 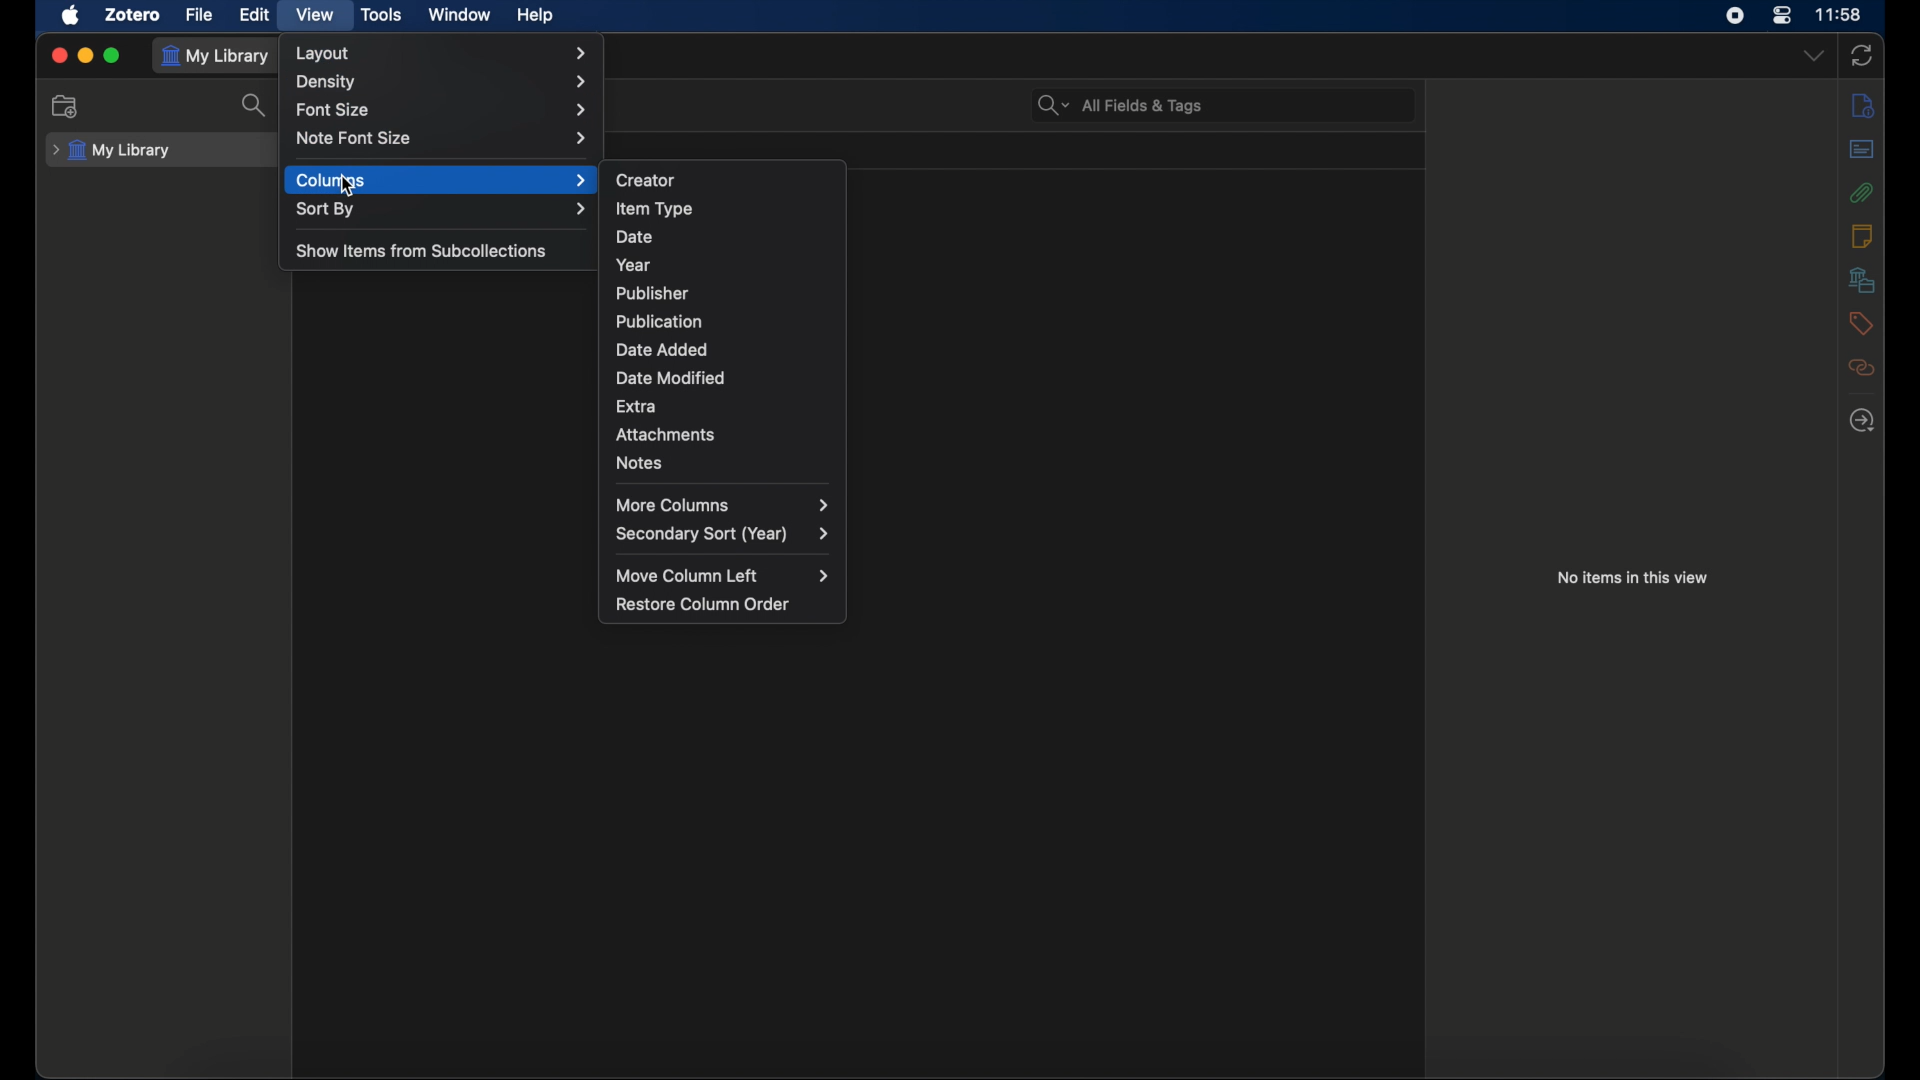 I want to click on minimize, so click(x=84, y=55).